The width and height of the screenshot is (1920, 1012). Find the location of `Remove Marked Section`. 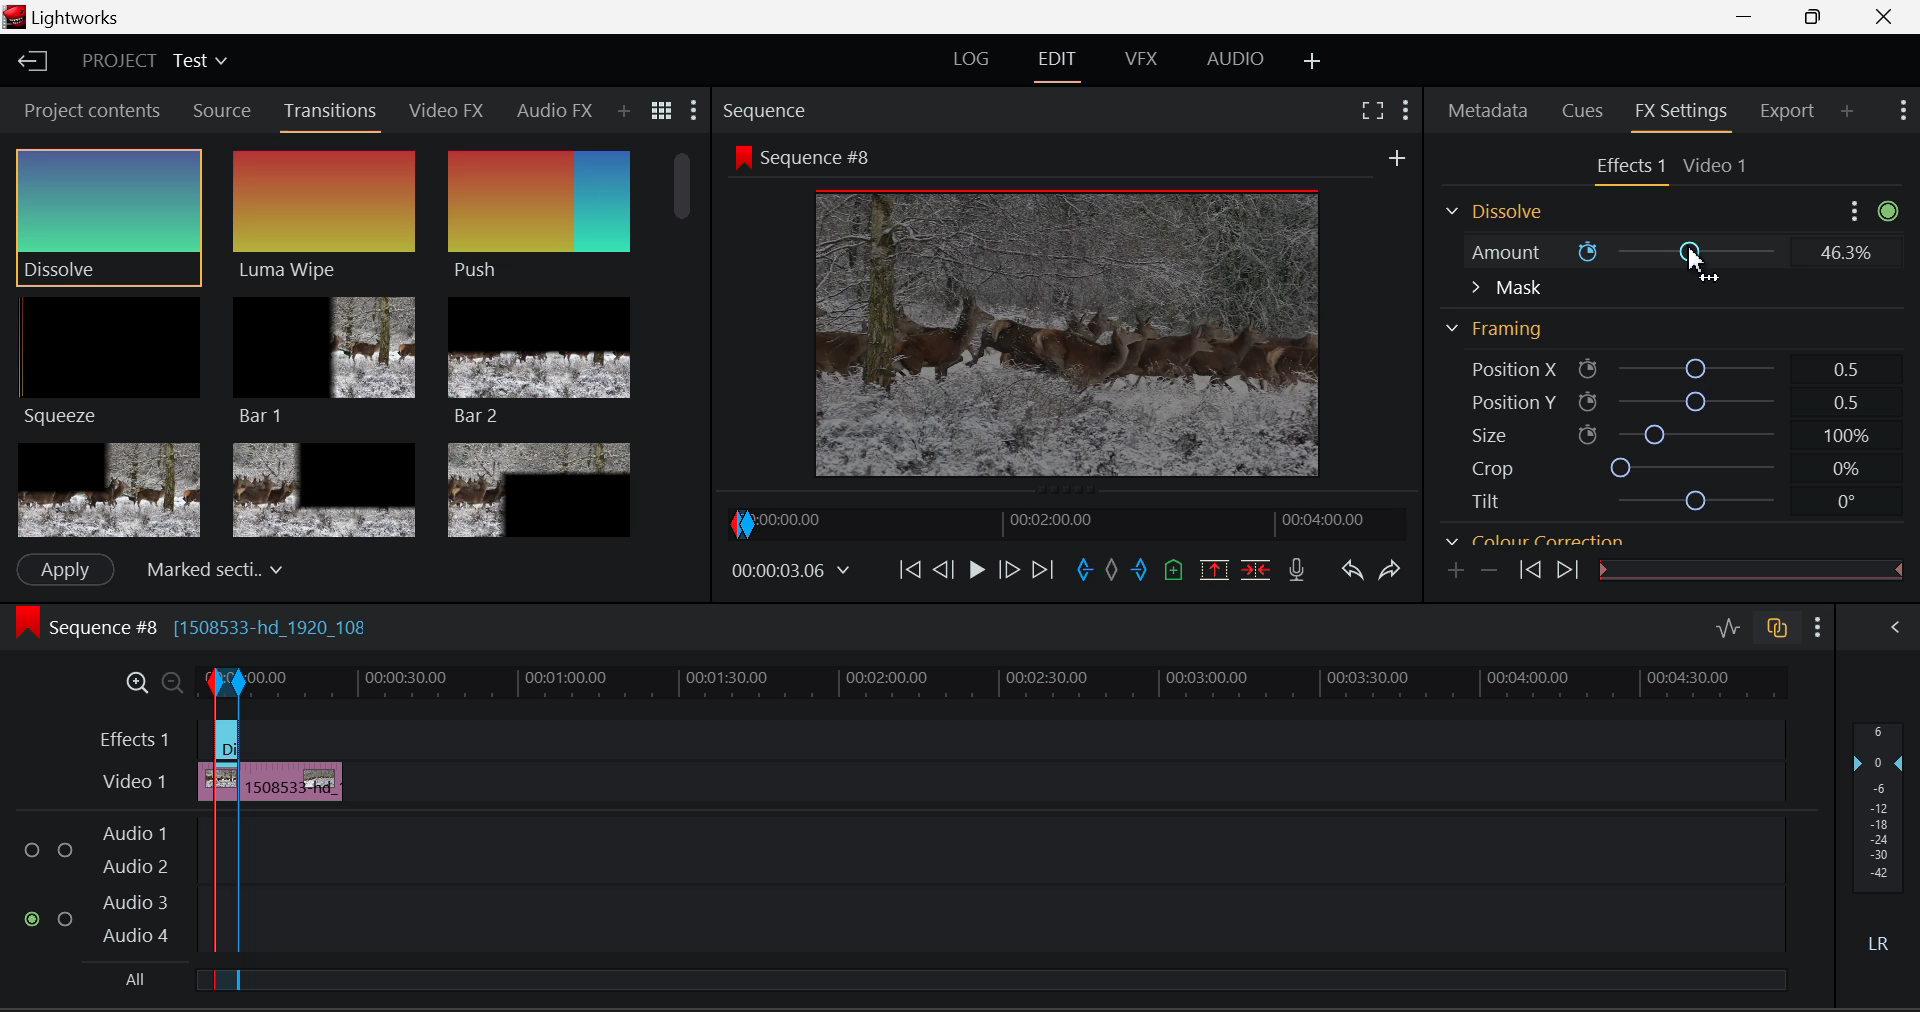

Remove Marked Section is located at coordinates (1217, 569).